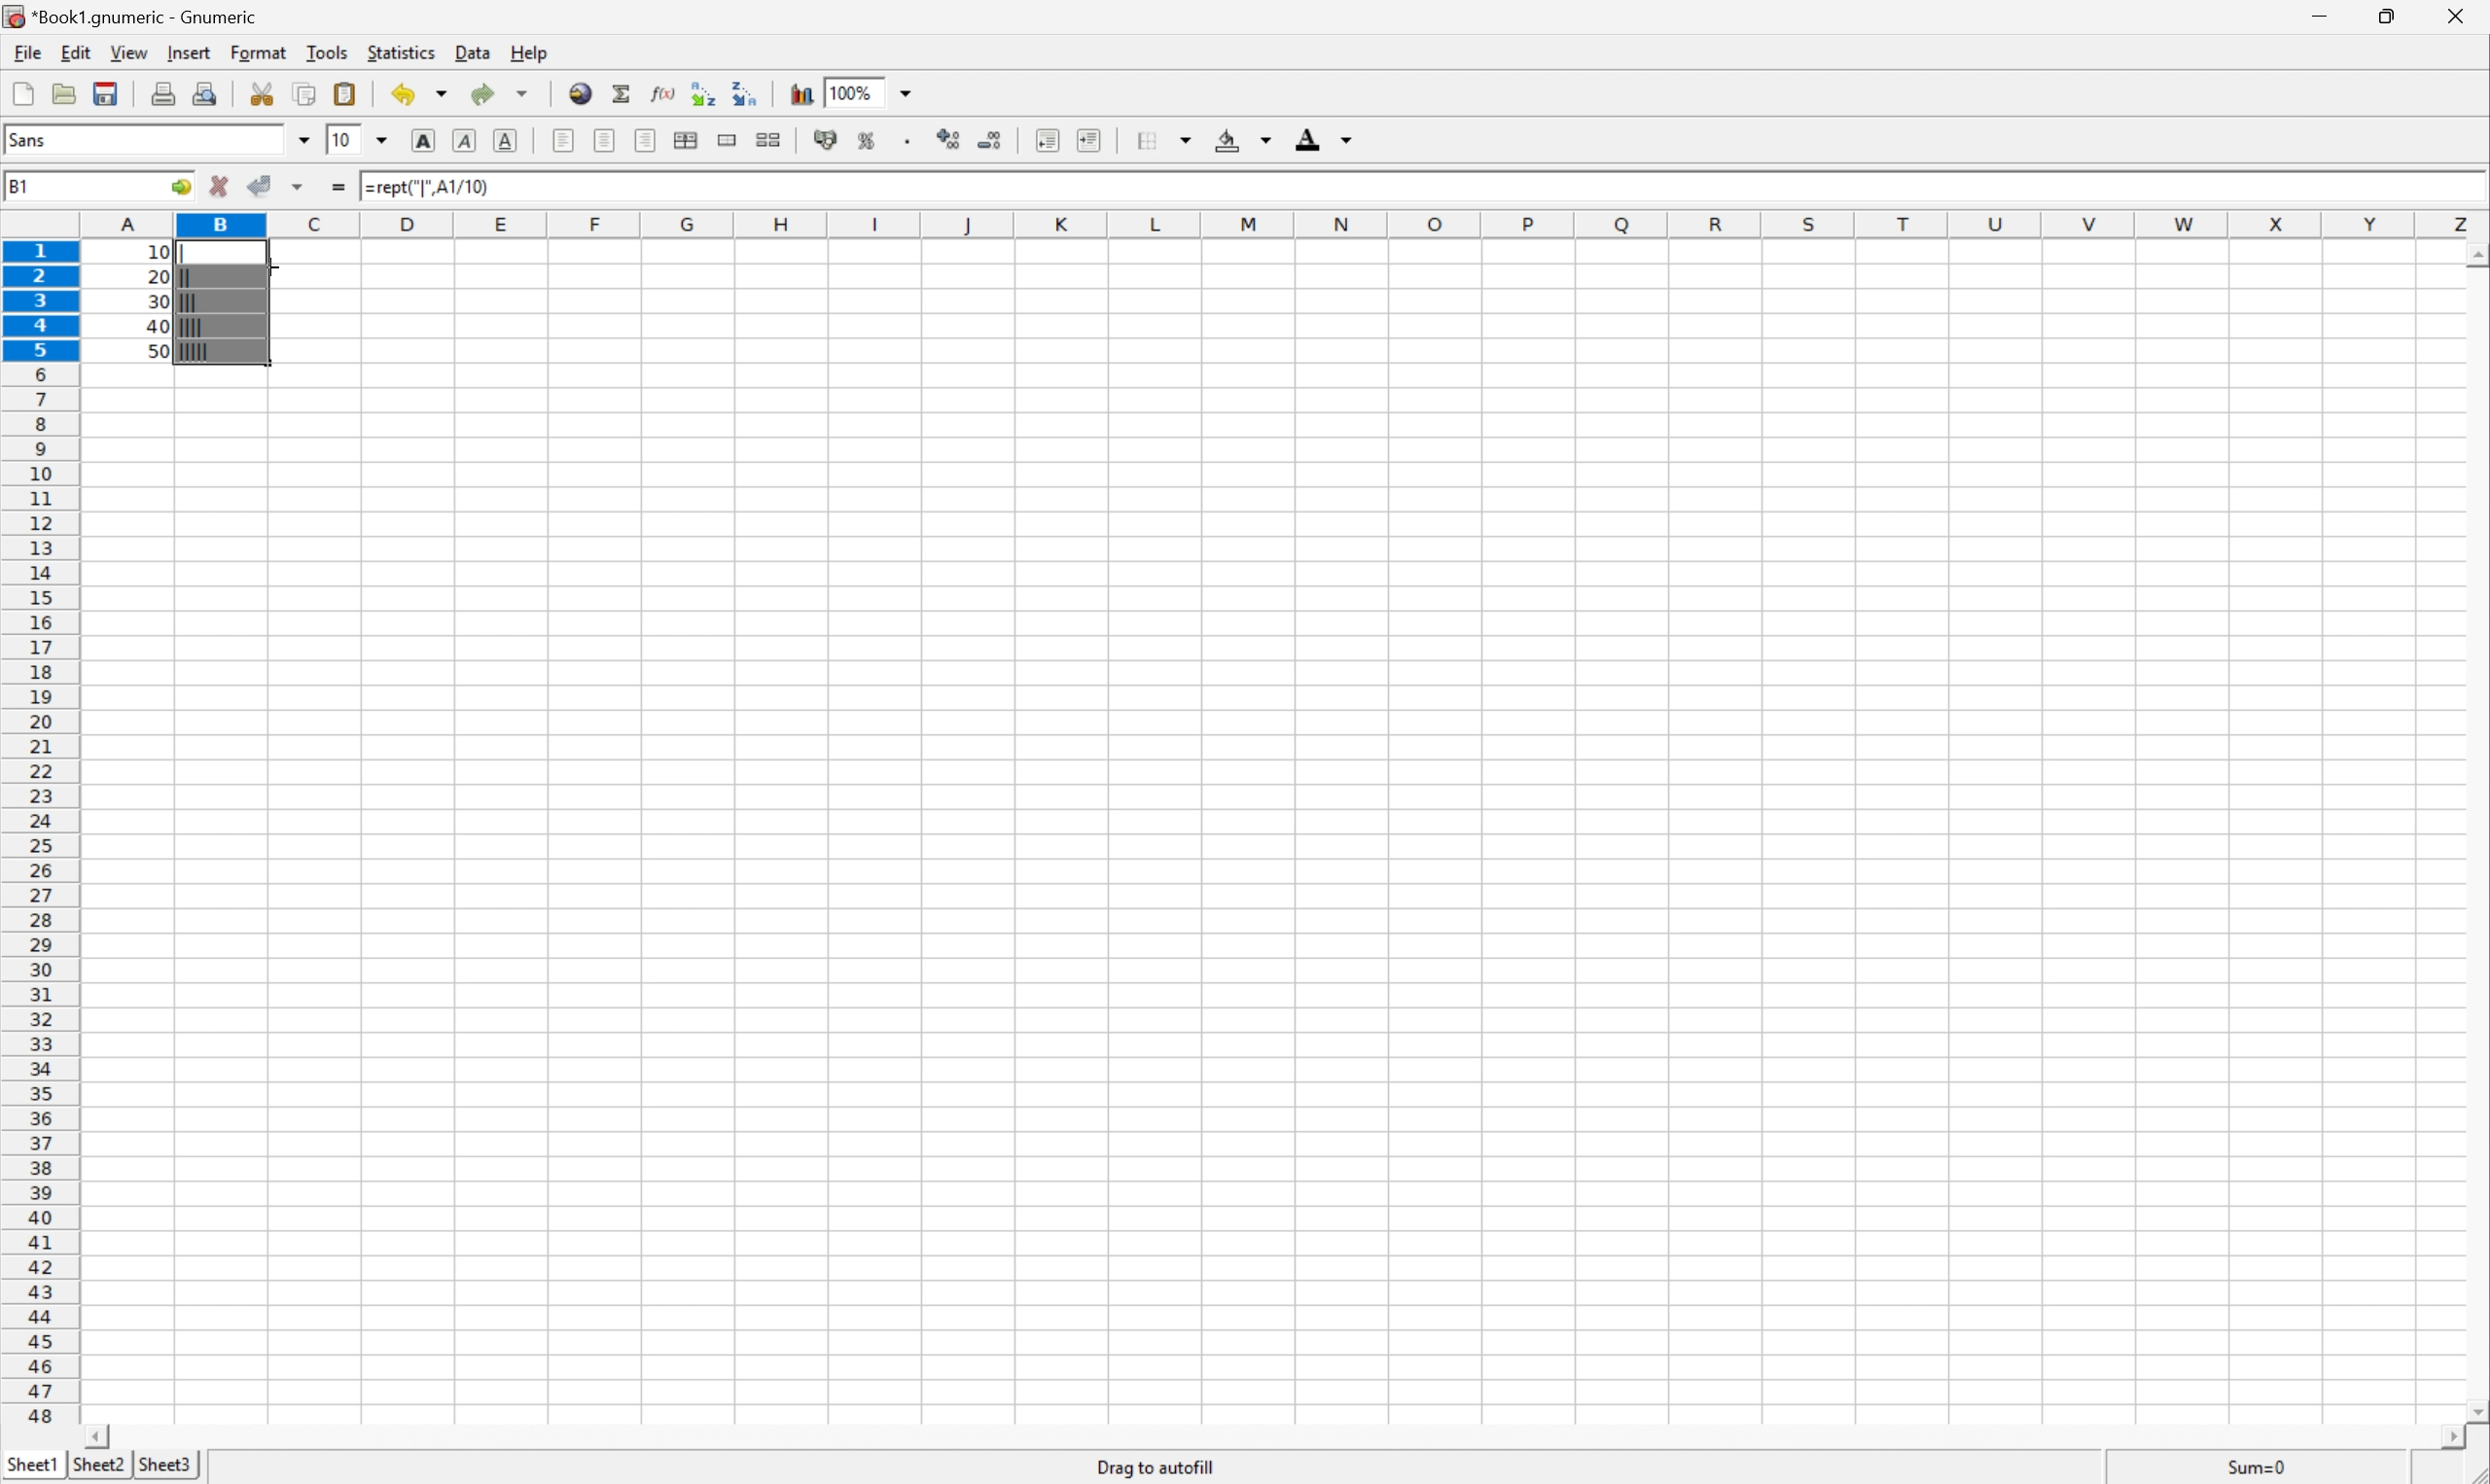 This screenshot has height=1484, width=2490. What do you see at coordinates (475, 53) in the screenshot?
I see `Data` at bounding box center [475, 53].